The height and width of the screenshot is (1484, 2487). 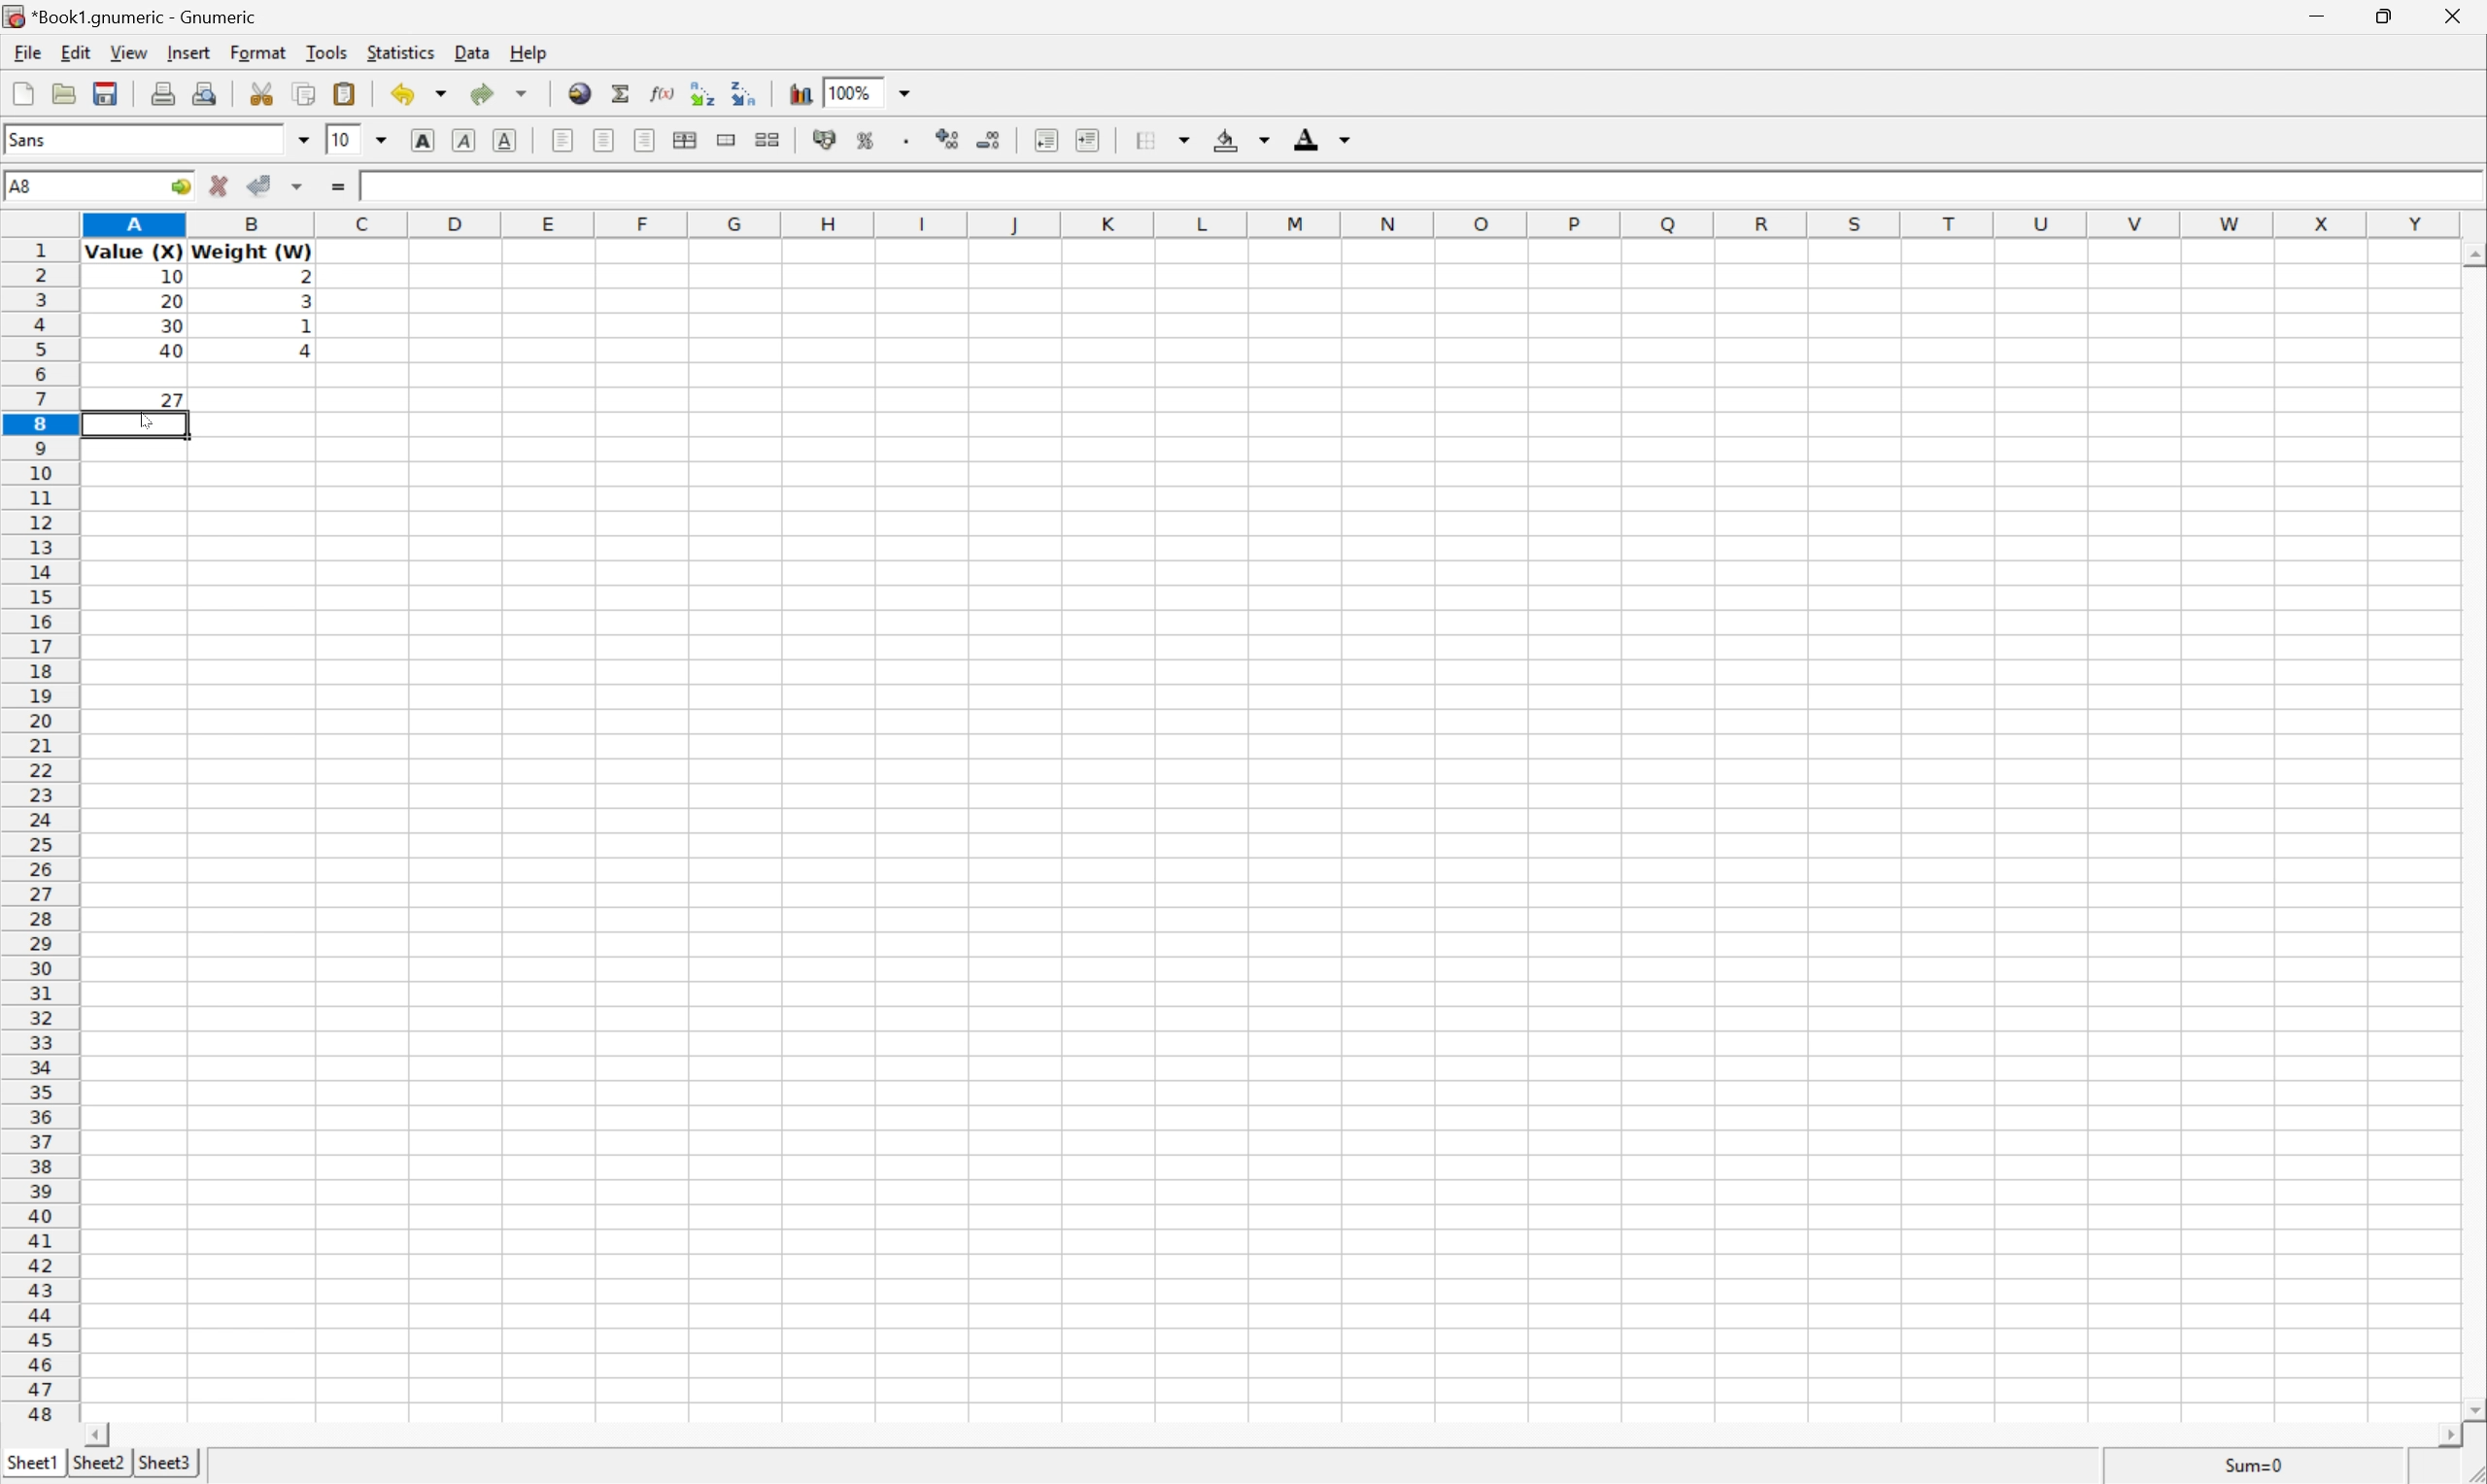 What do you see at coordinates (181, 186) in the screenshot?
I see `Go to` at bounding box center [181, 186].